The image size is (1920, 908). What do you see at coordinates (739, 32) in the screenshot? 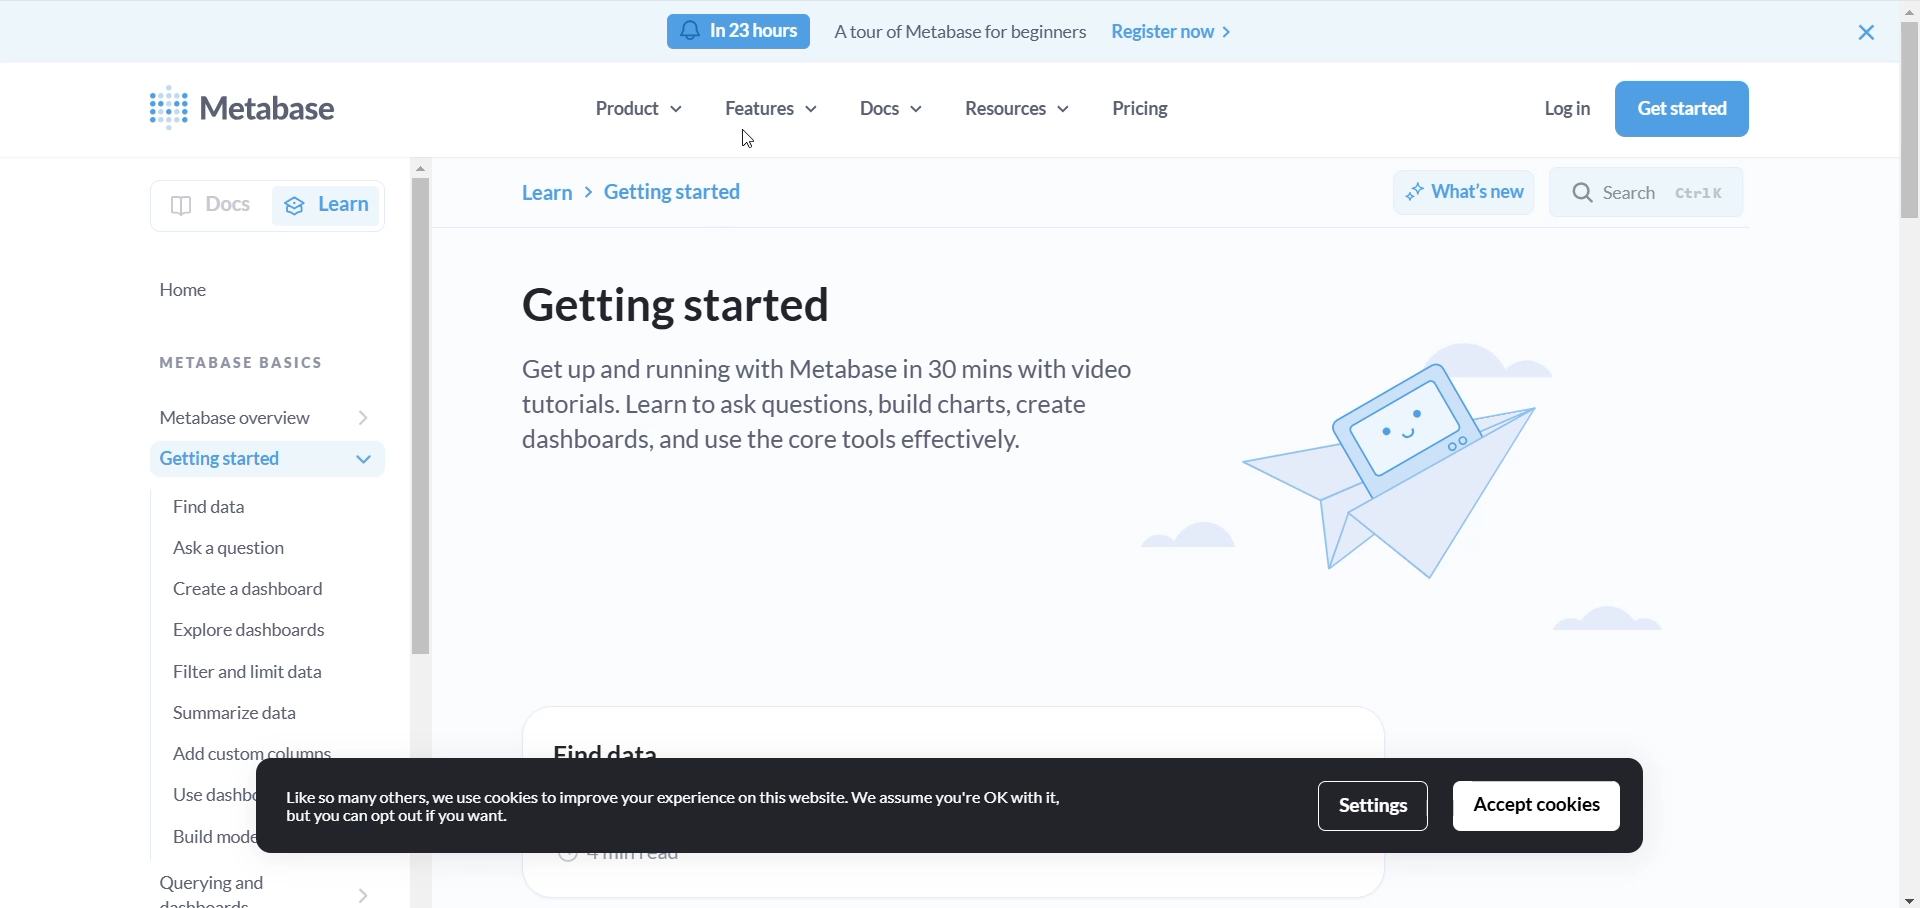
I see `notification` at bounding box center [739, 32].